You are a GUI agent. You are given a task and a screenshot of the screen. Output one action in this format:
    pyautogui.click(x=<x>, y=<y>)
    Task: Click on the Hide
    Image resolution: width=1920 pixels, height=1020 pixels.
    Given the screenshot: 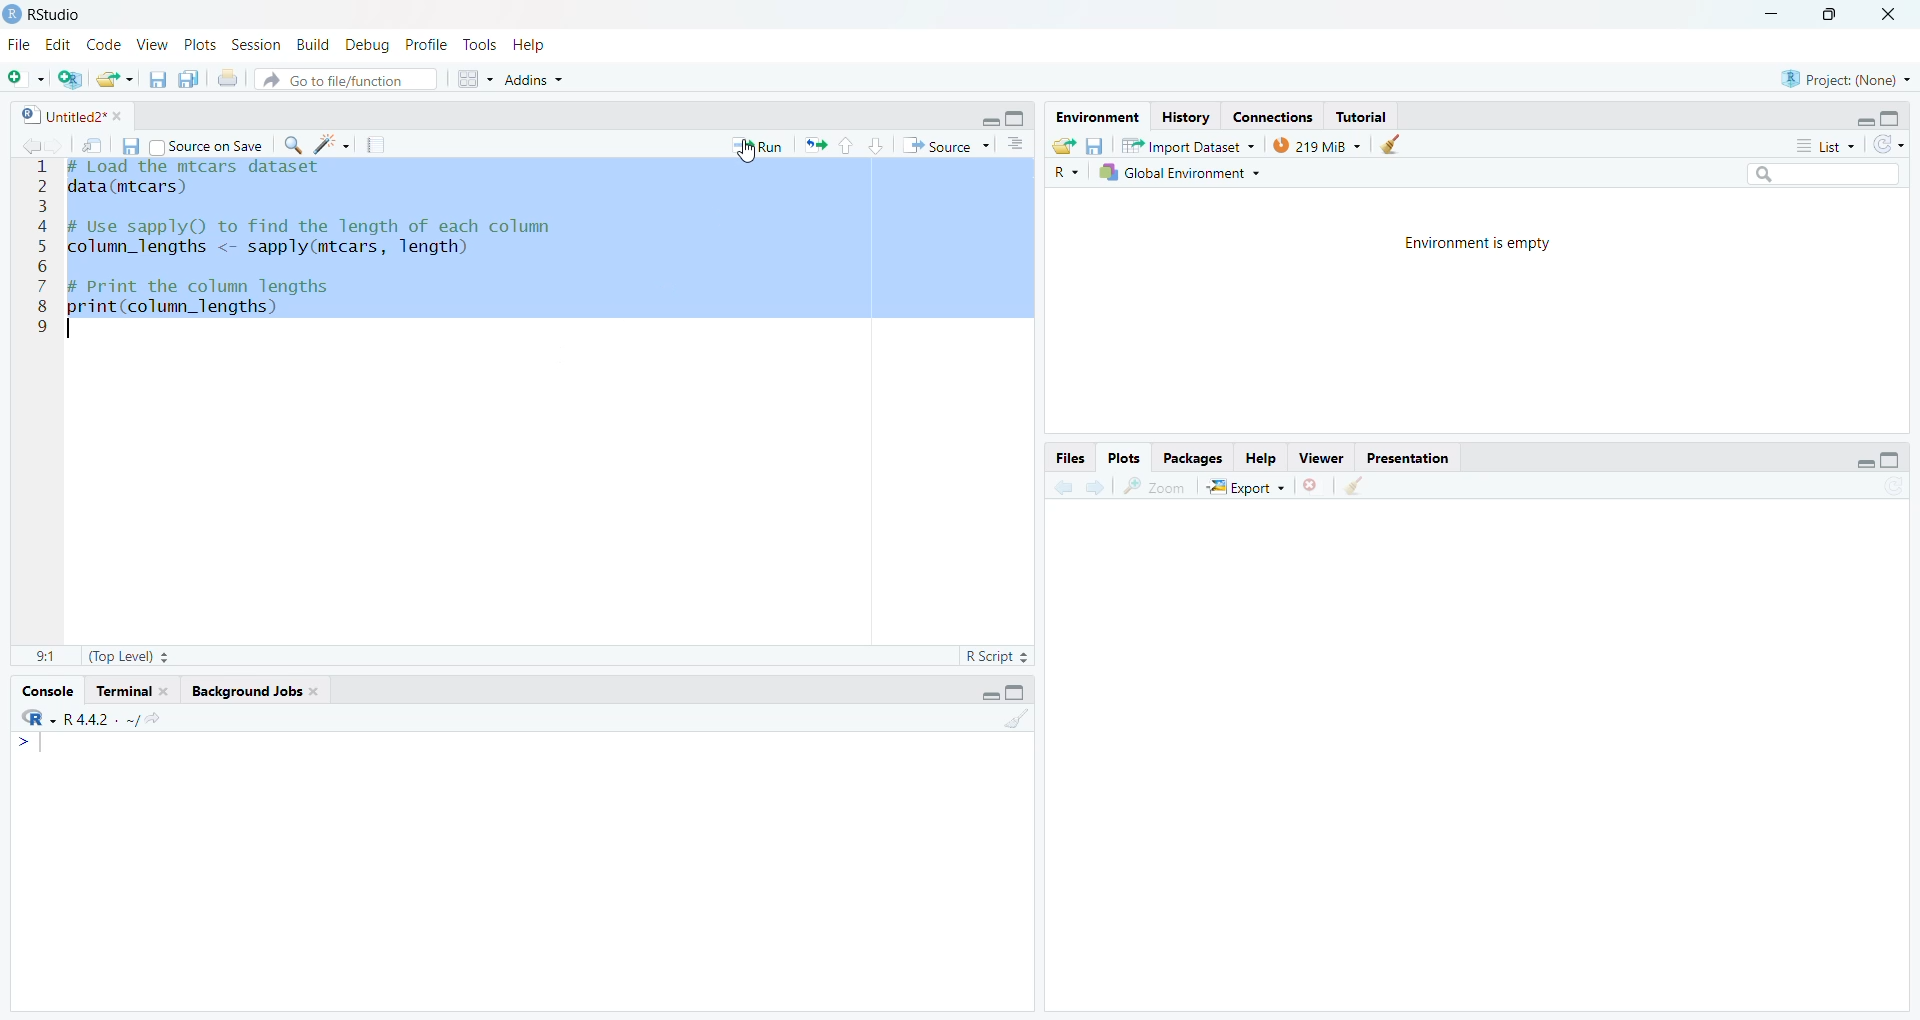 What is the action you would take?
    pyautogui.click(x=1866, y=462)
    